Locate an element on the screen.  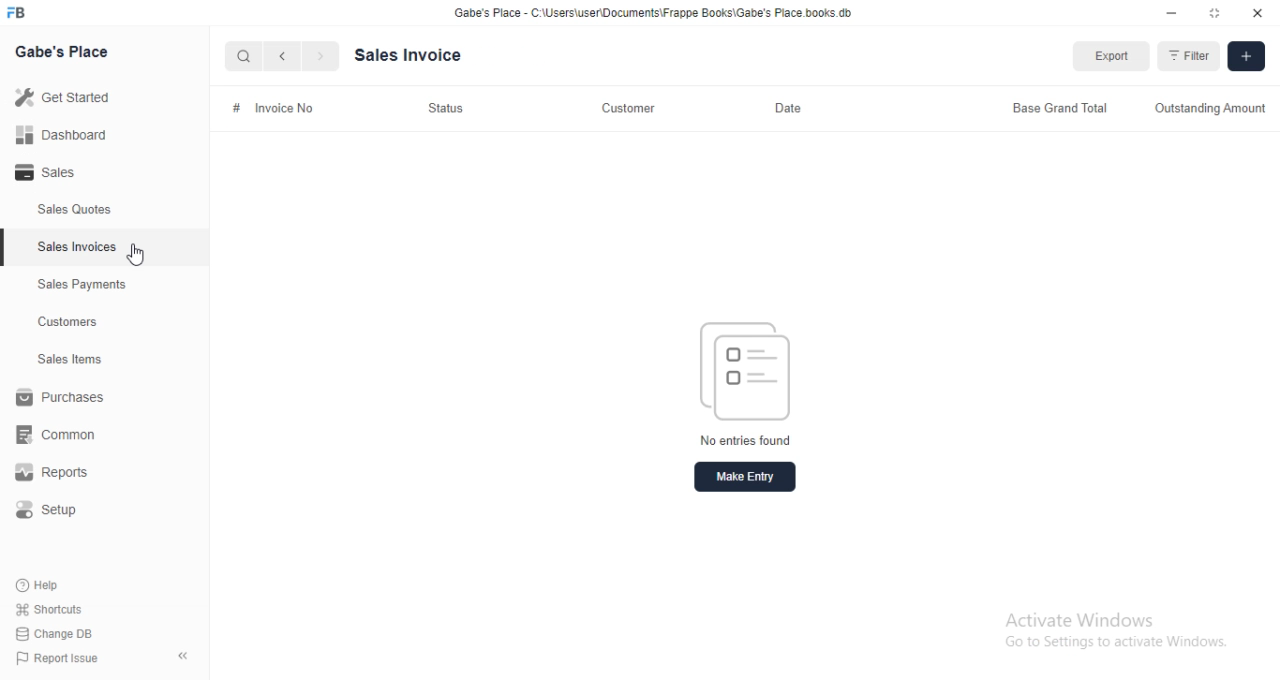
Logo is located at coordinates (24, 13).